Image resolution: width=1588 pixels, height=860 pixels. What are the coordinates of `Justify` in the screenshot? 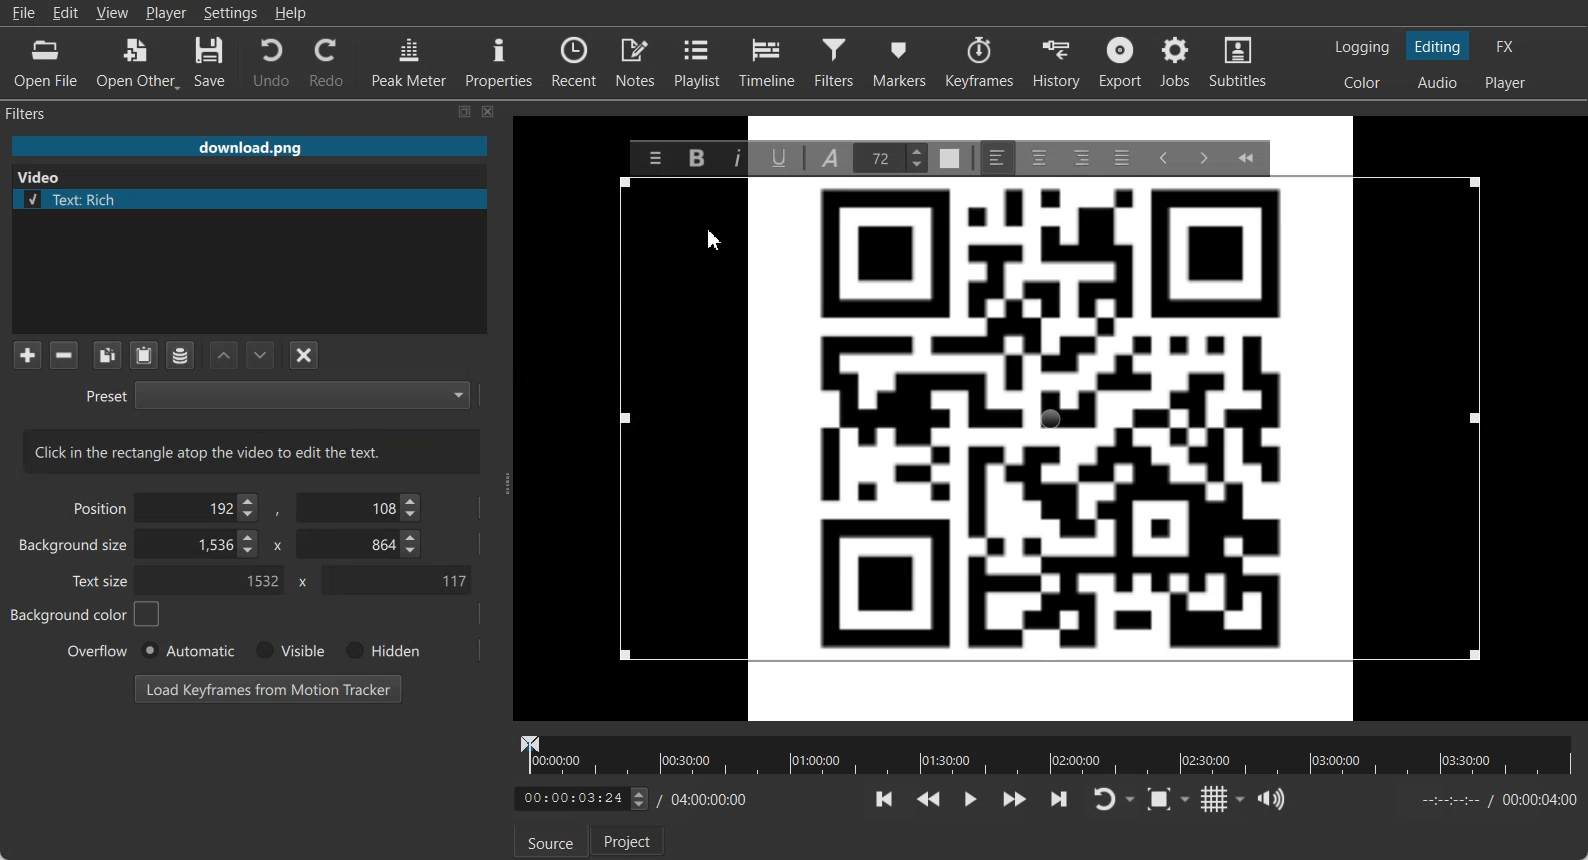 It's located at (1123, 158).